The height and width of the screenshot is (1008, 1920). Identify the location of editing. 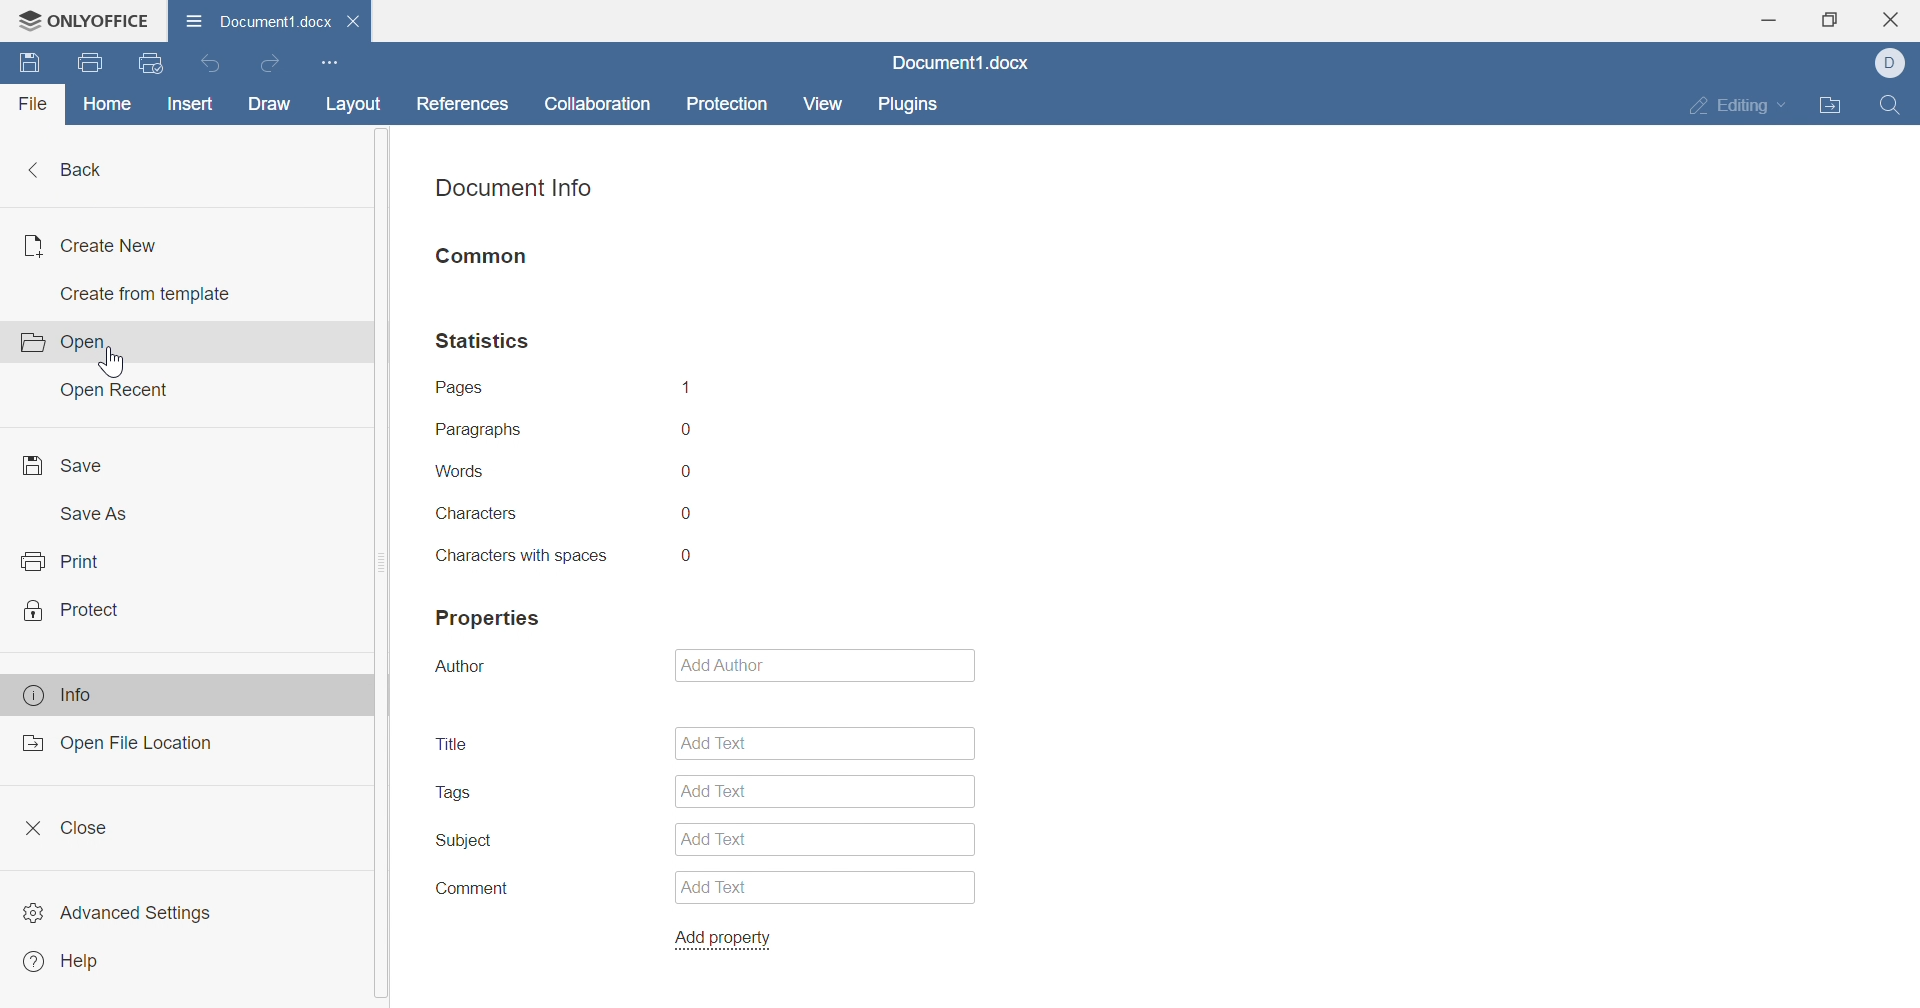
(1739, 109).